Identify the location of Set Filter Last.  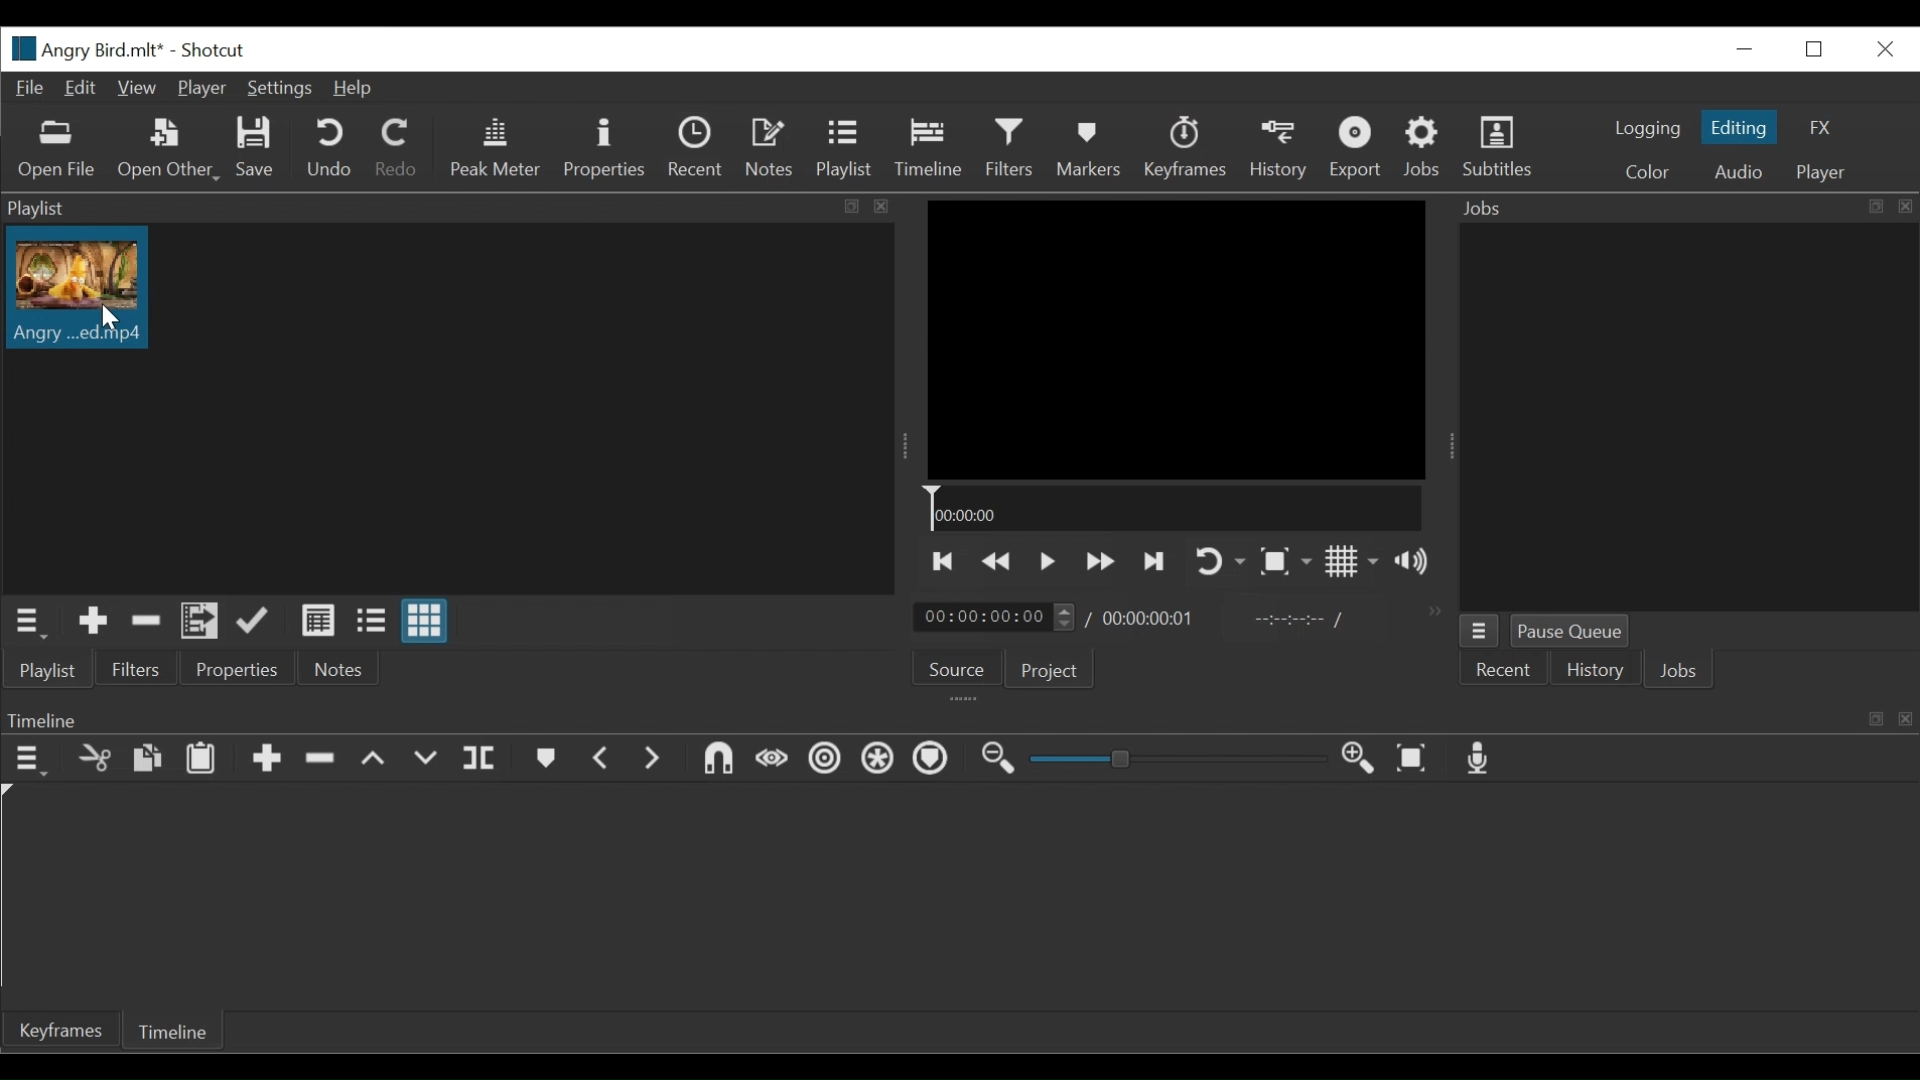
(711, 759).